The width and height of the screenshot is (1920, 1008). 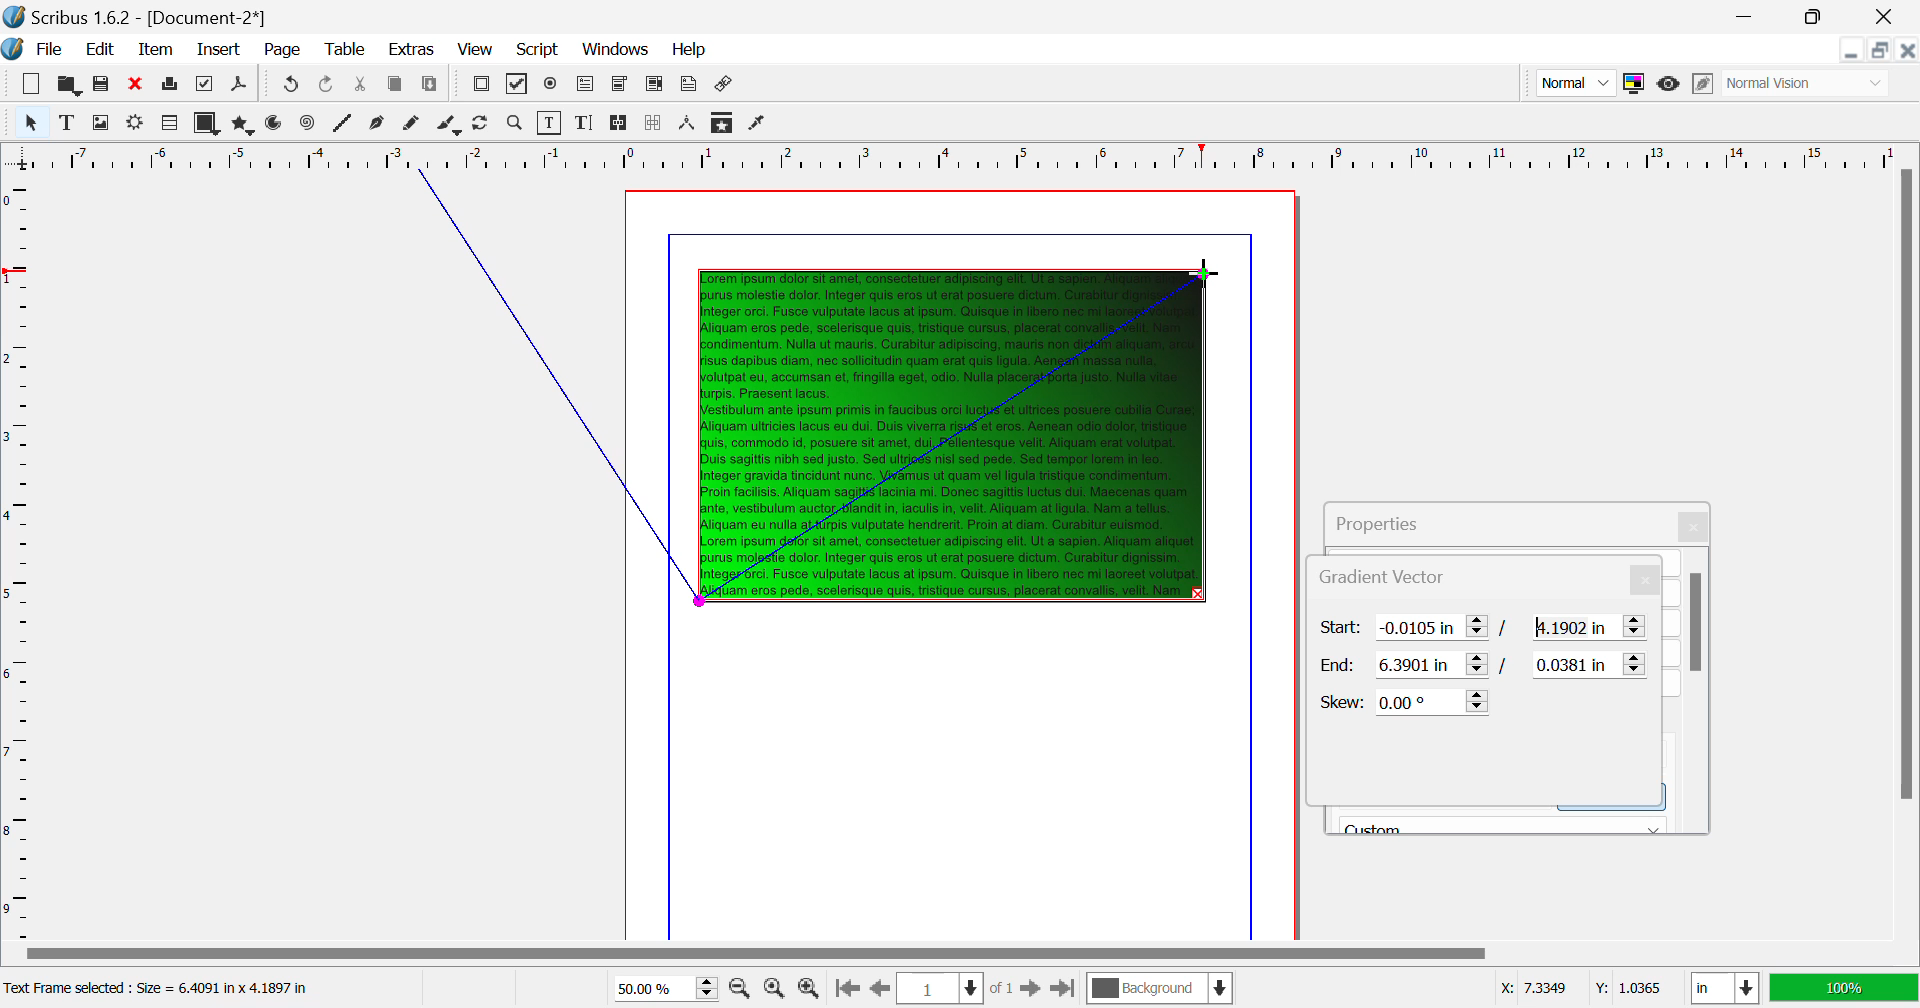 I want to click on Background, so click(x=1159, y=990).